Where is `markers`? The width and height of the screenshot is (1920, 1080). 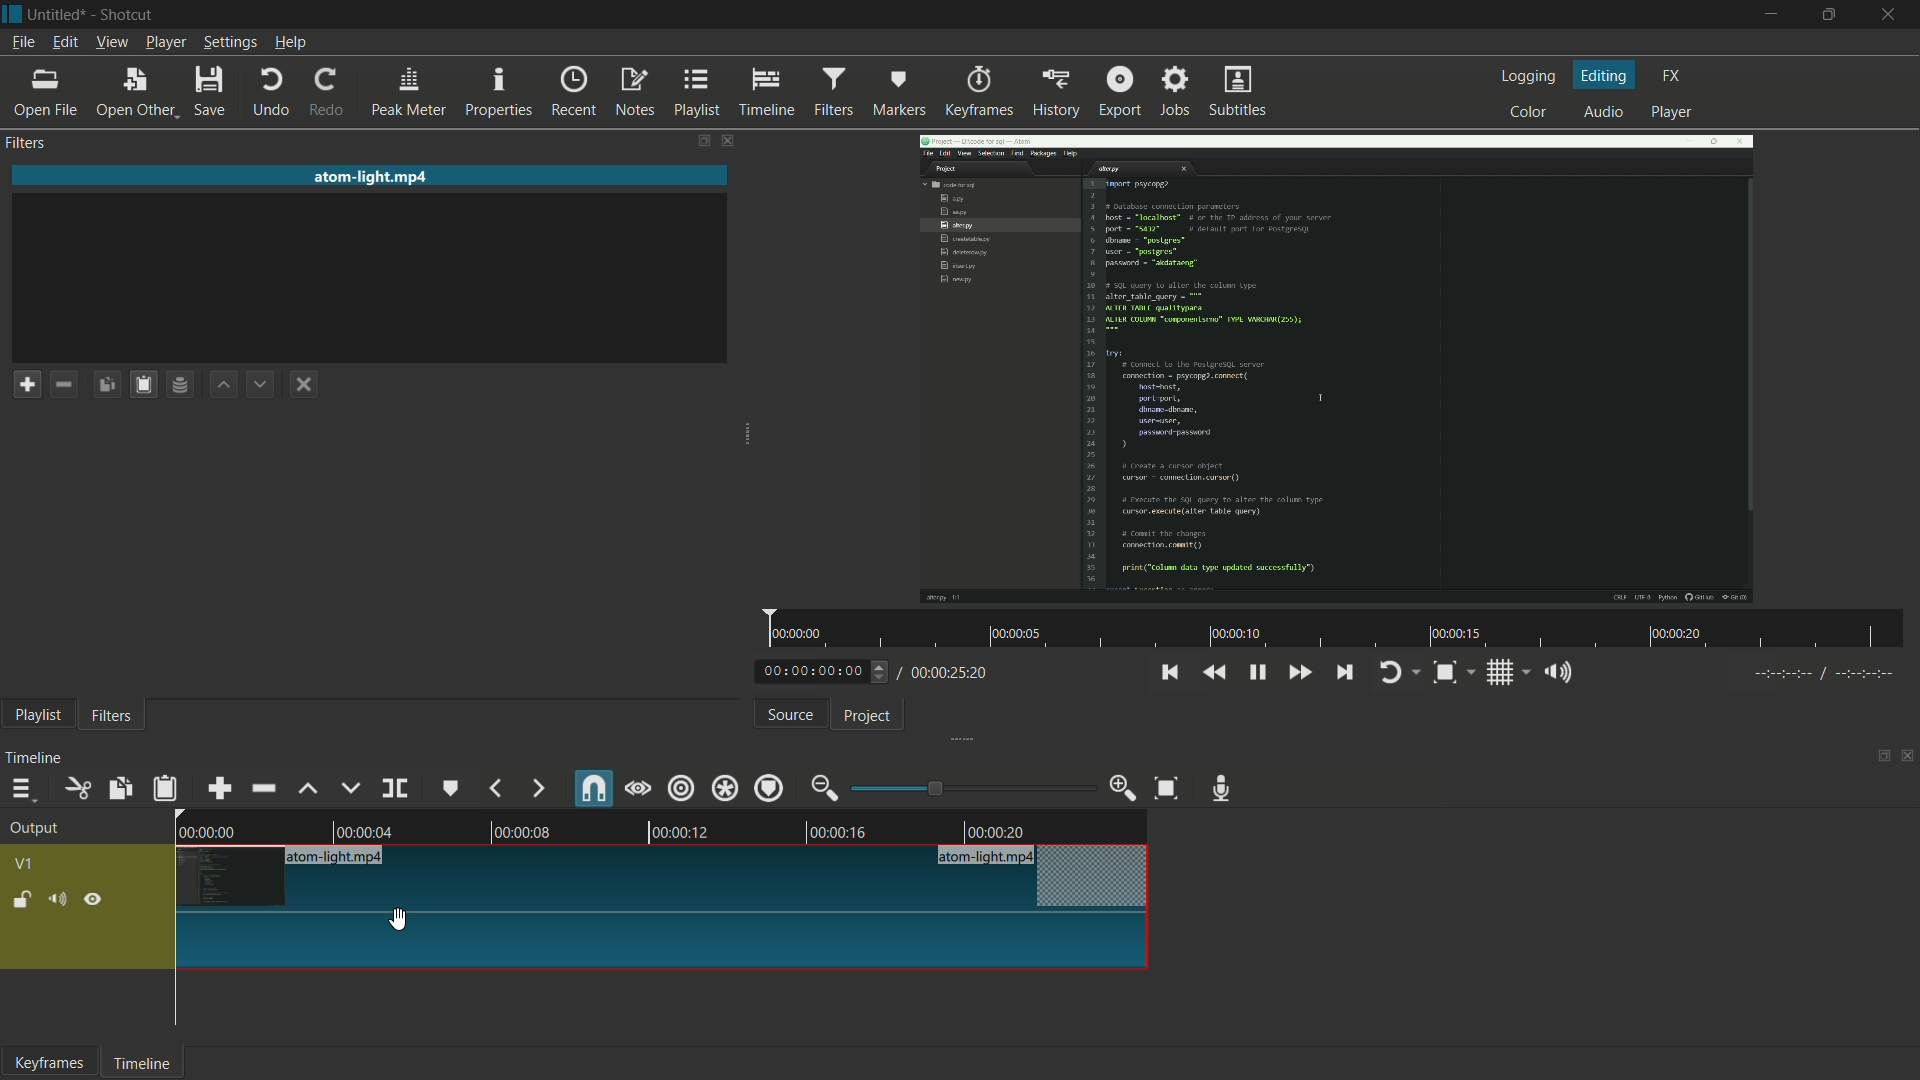 markers is located at coordinates (899, 91).